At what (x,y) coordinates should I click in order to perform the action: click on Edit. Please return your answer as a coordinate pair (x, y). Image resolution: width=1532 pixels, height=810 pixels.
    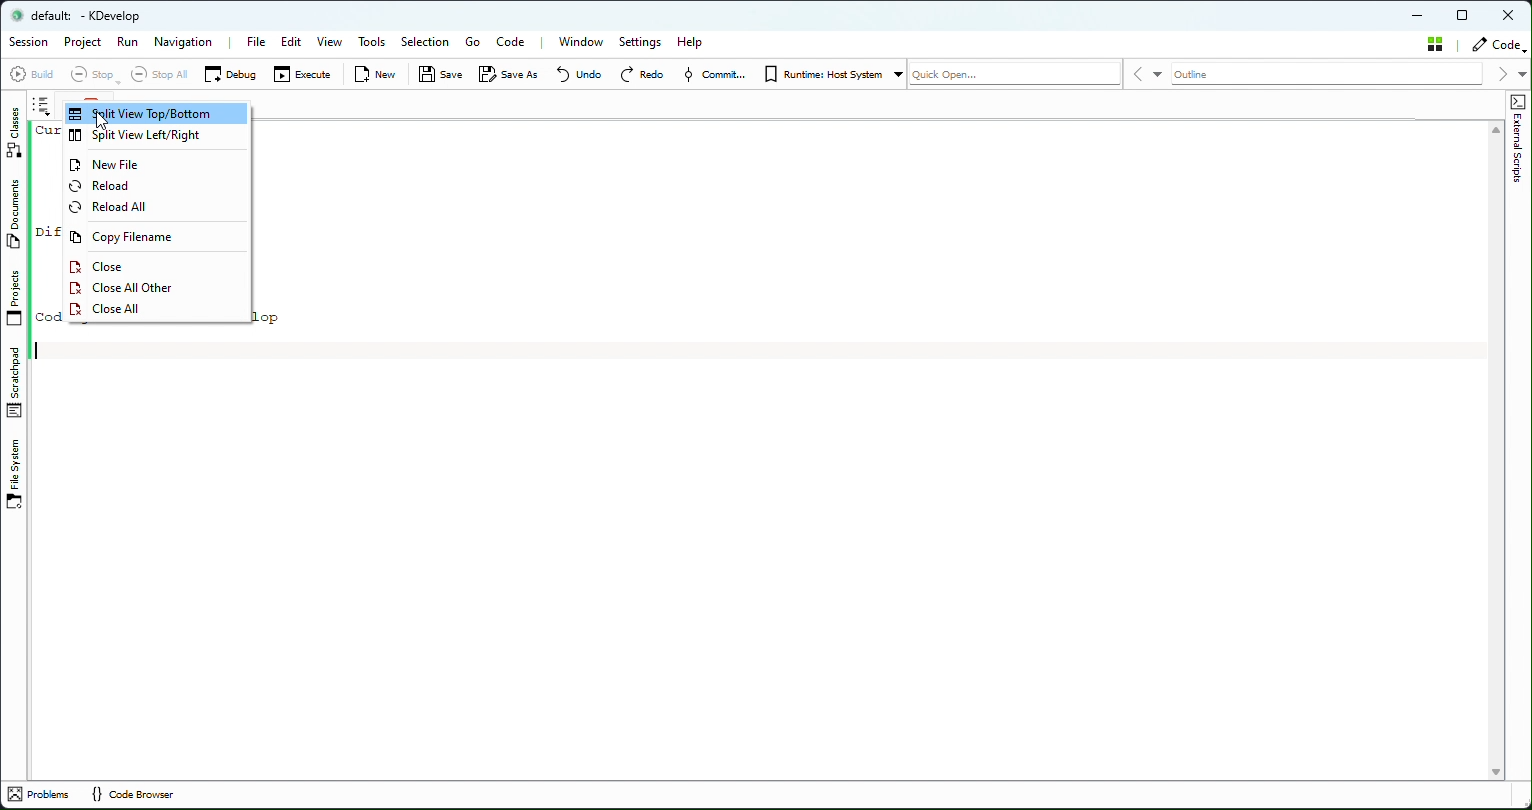
    Looking at the image, I should click on (291, 42).